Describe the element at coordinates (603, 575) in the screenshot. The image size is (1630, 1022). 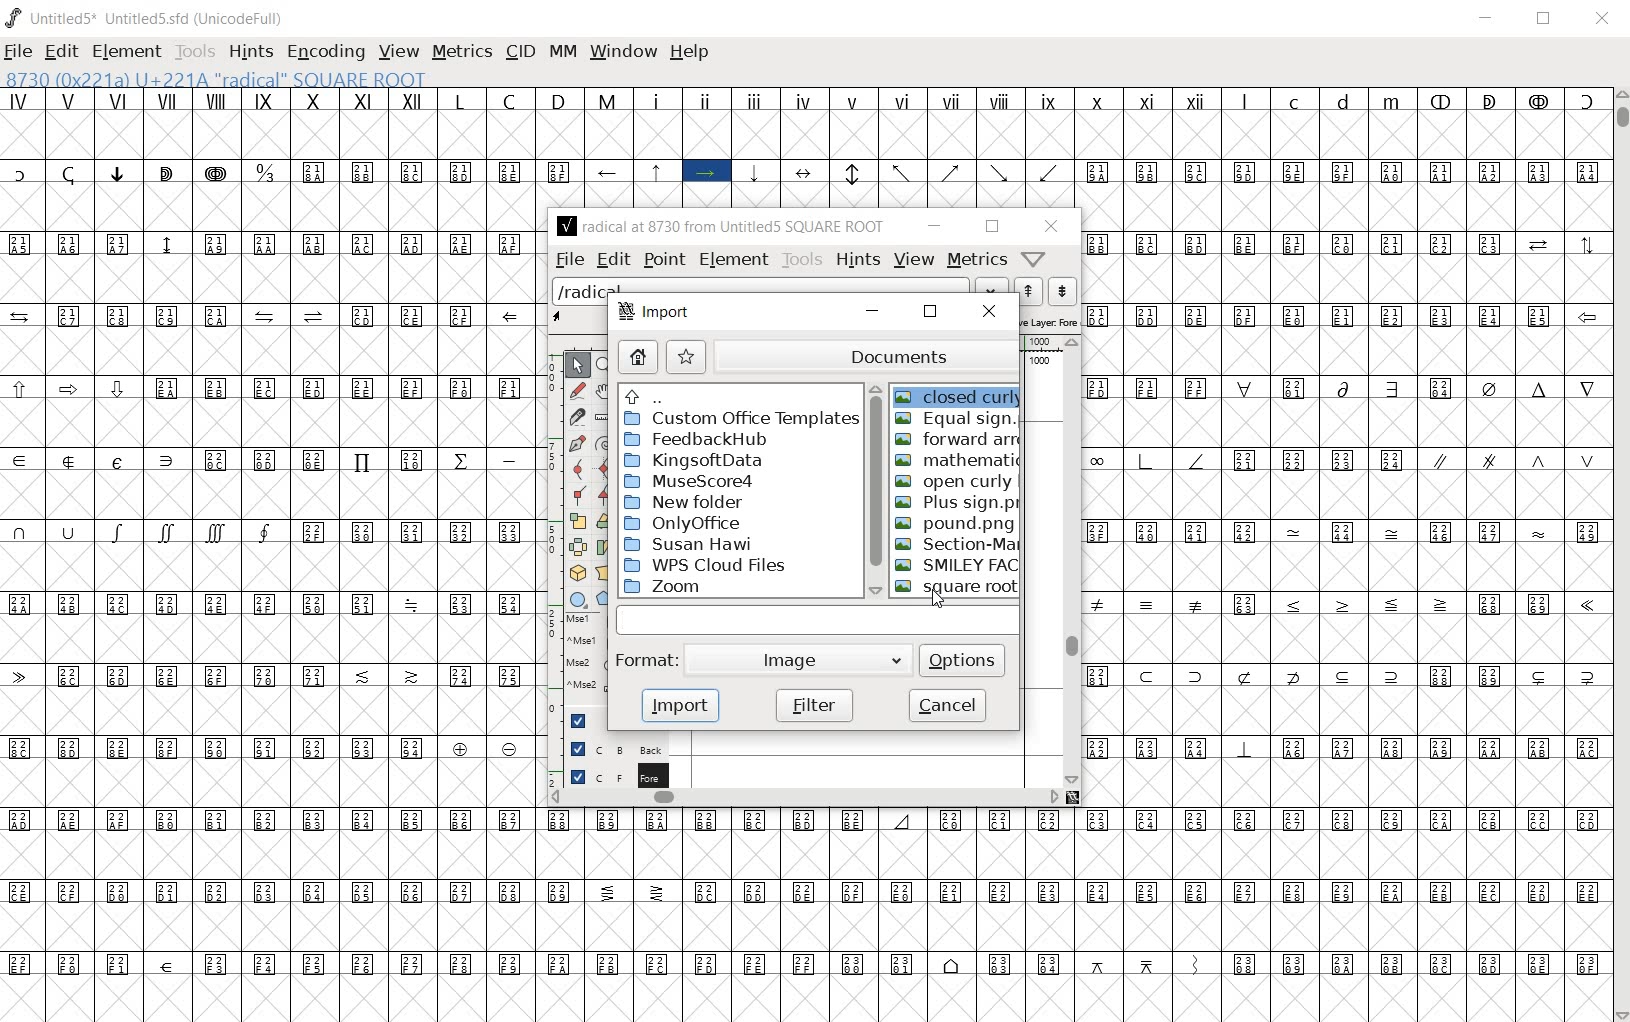
I see `perform a perspective transformation on the selection` at that location.